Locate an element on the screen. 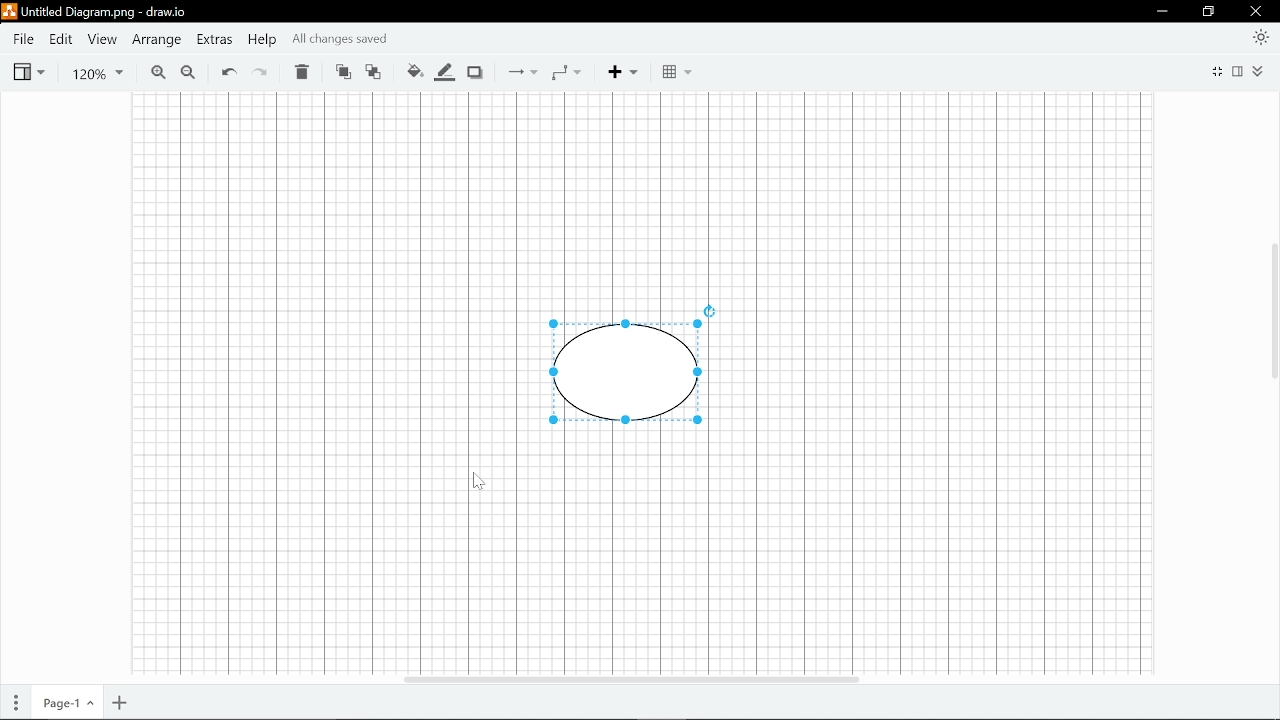 This screenshot has width=1280, height=720. File is located at coordinates (23, 39).